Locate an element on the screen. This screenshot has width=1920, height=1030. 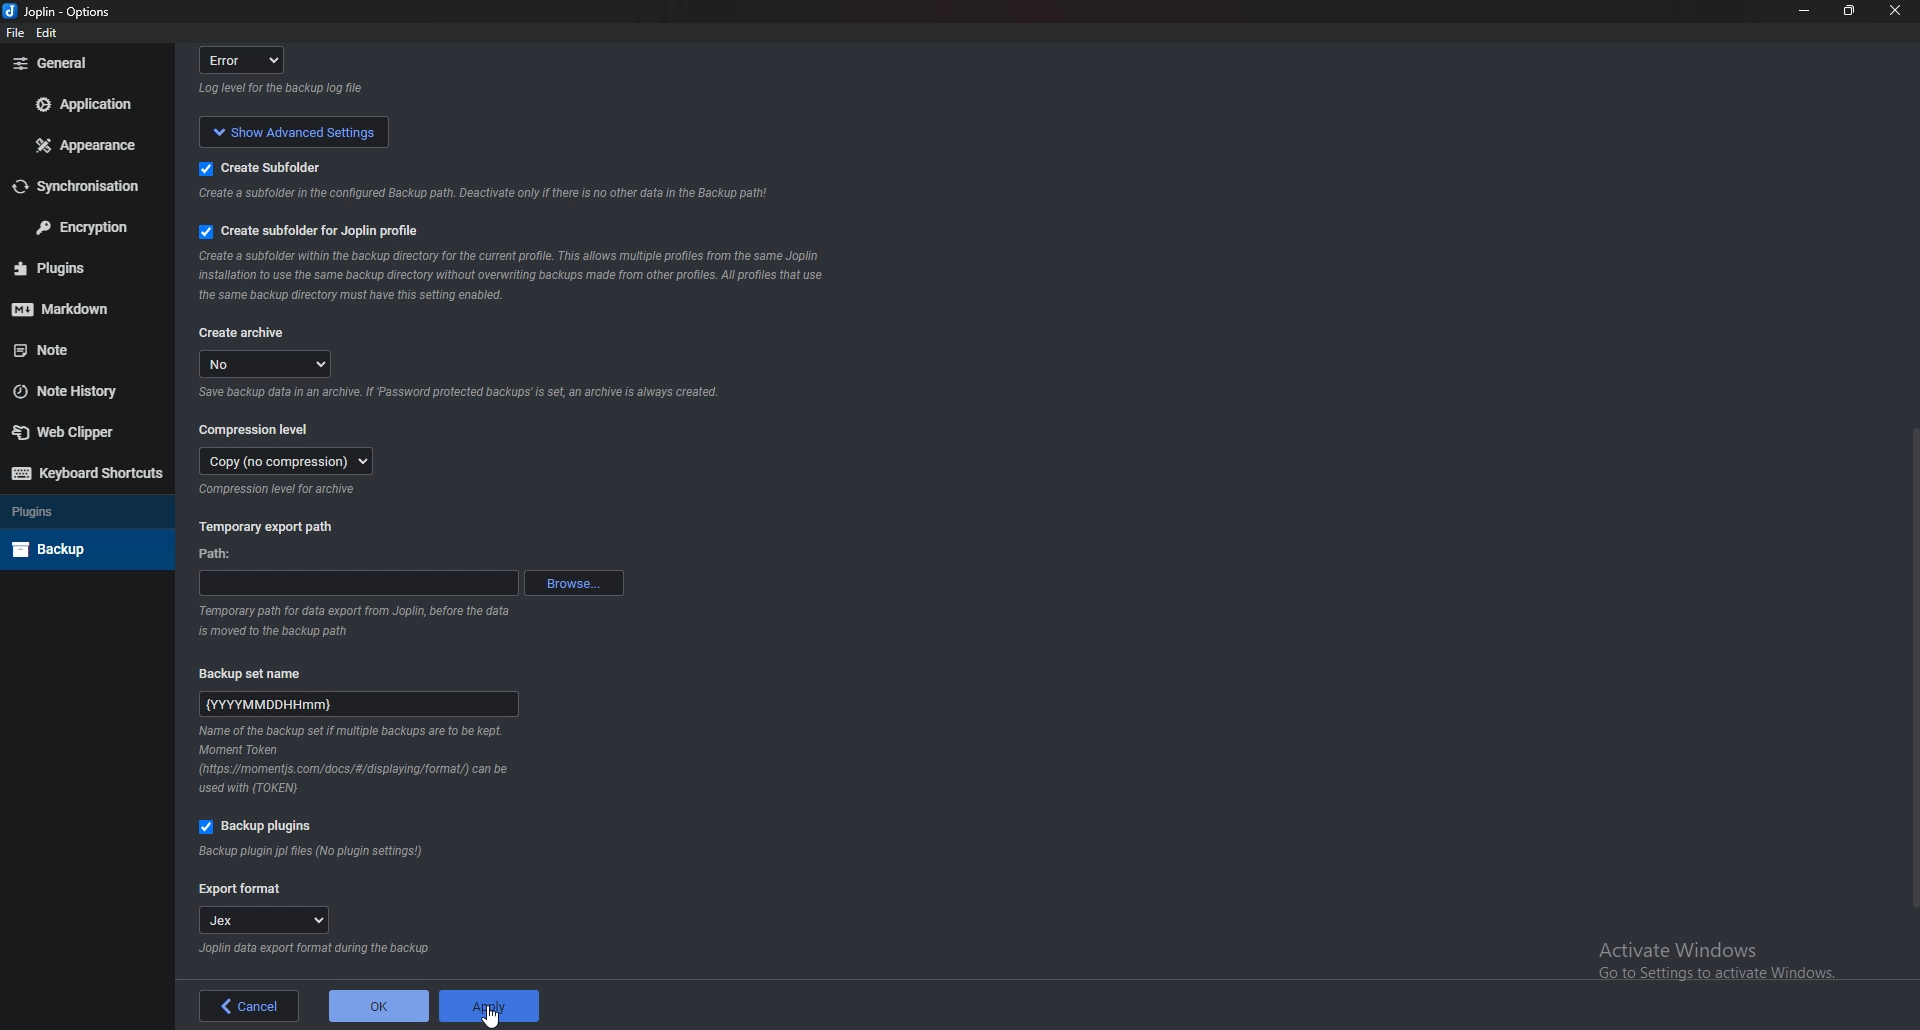
path is located at coordinates (221, 556).